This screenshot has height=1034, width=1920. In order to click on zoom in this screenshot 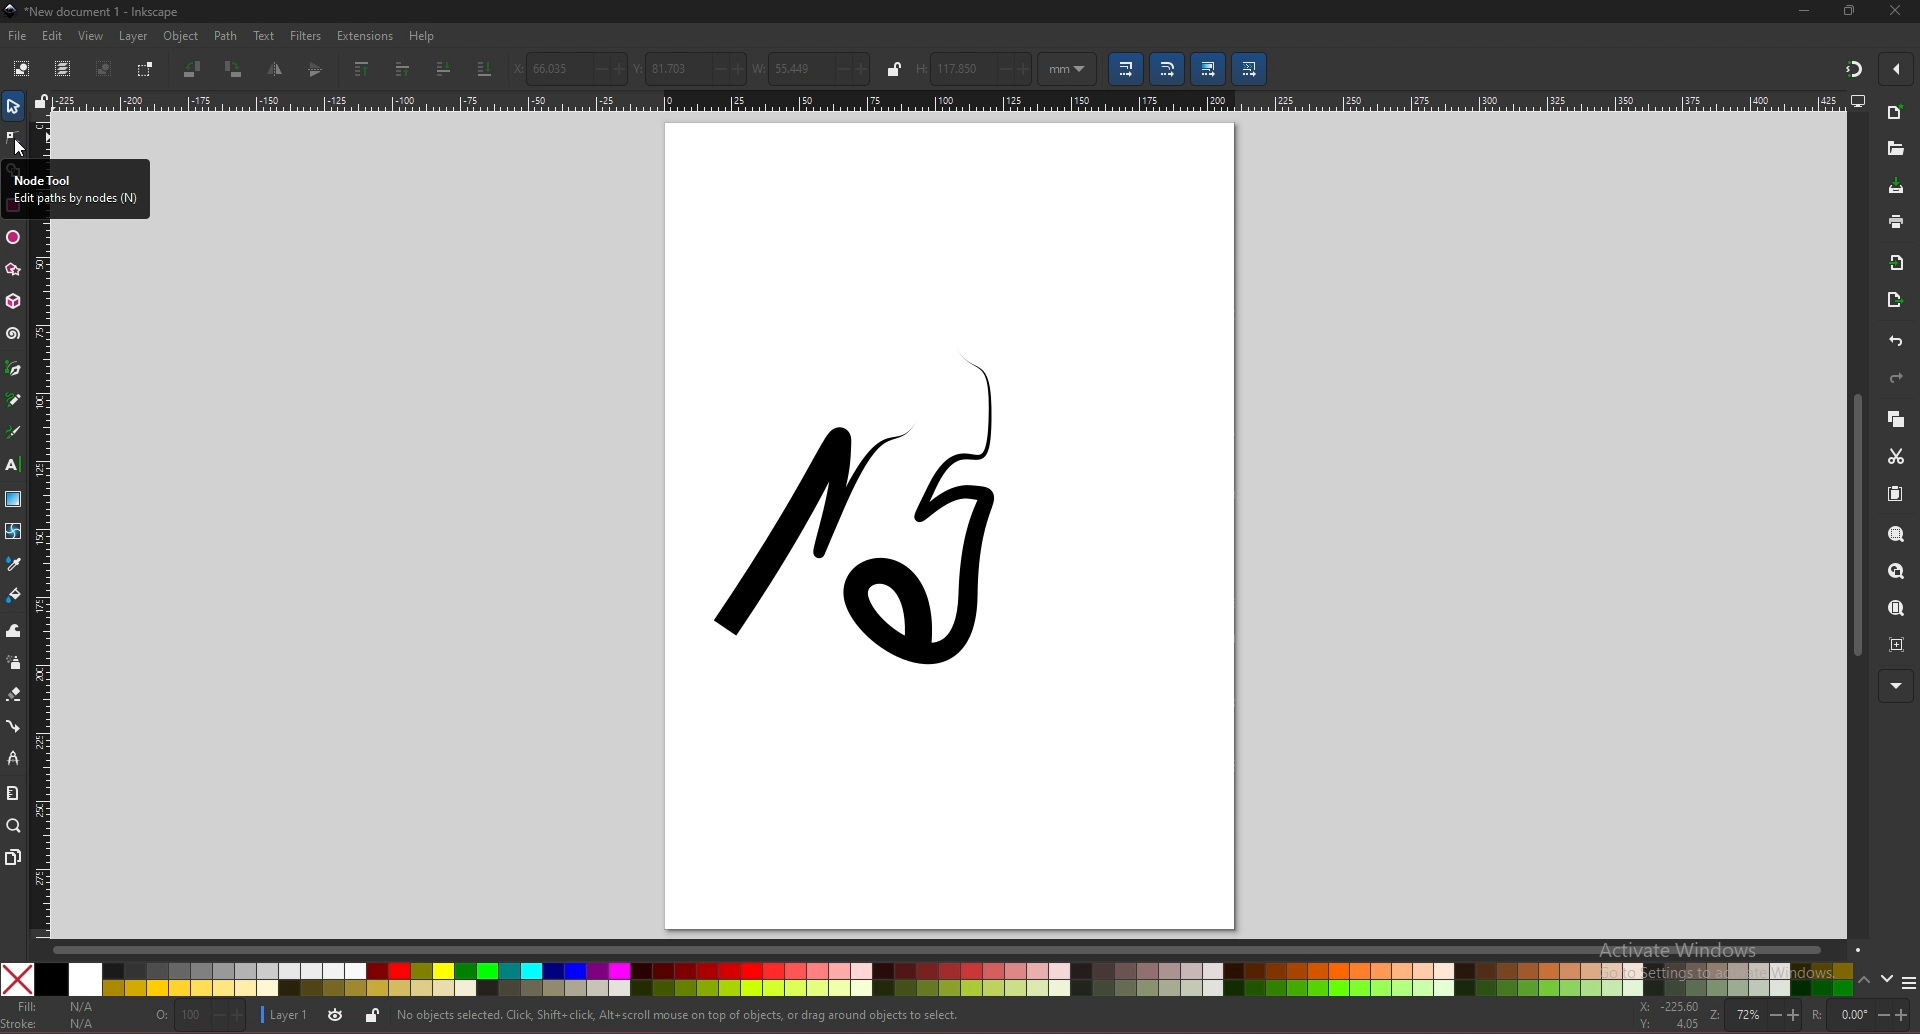, I will do `click(13, 826)`.